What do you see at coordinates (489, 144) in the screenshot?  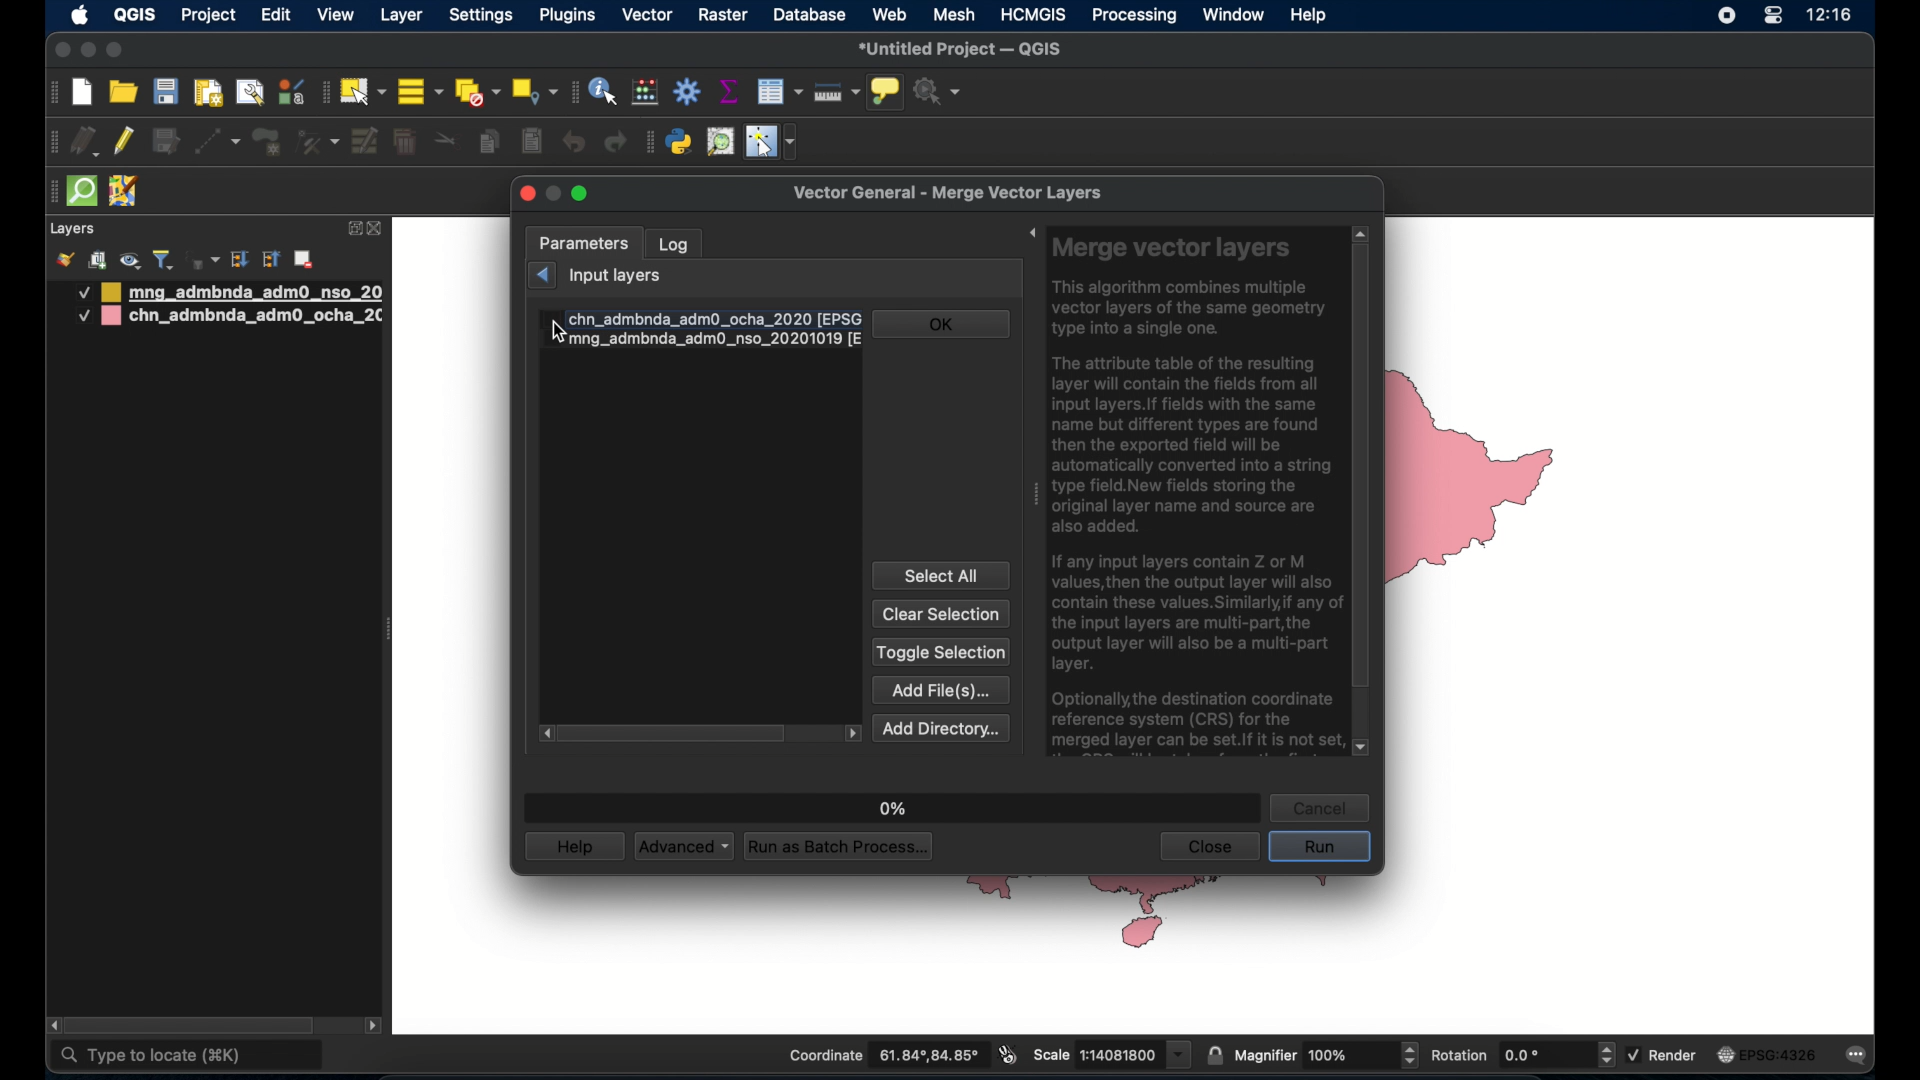 I see `copy features` at bounding box center [489, 144].